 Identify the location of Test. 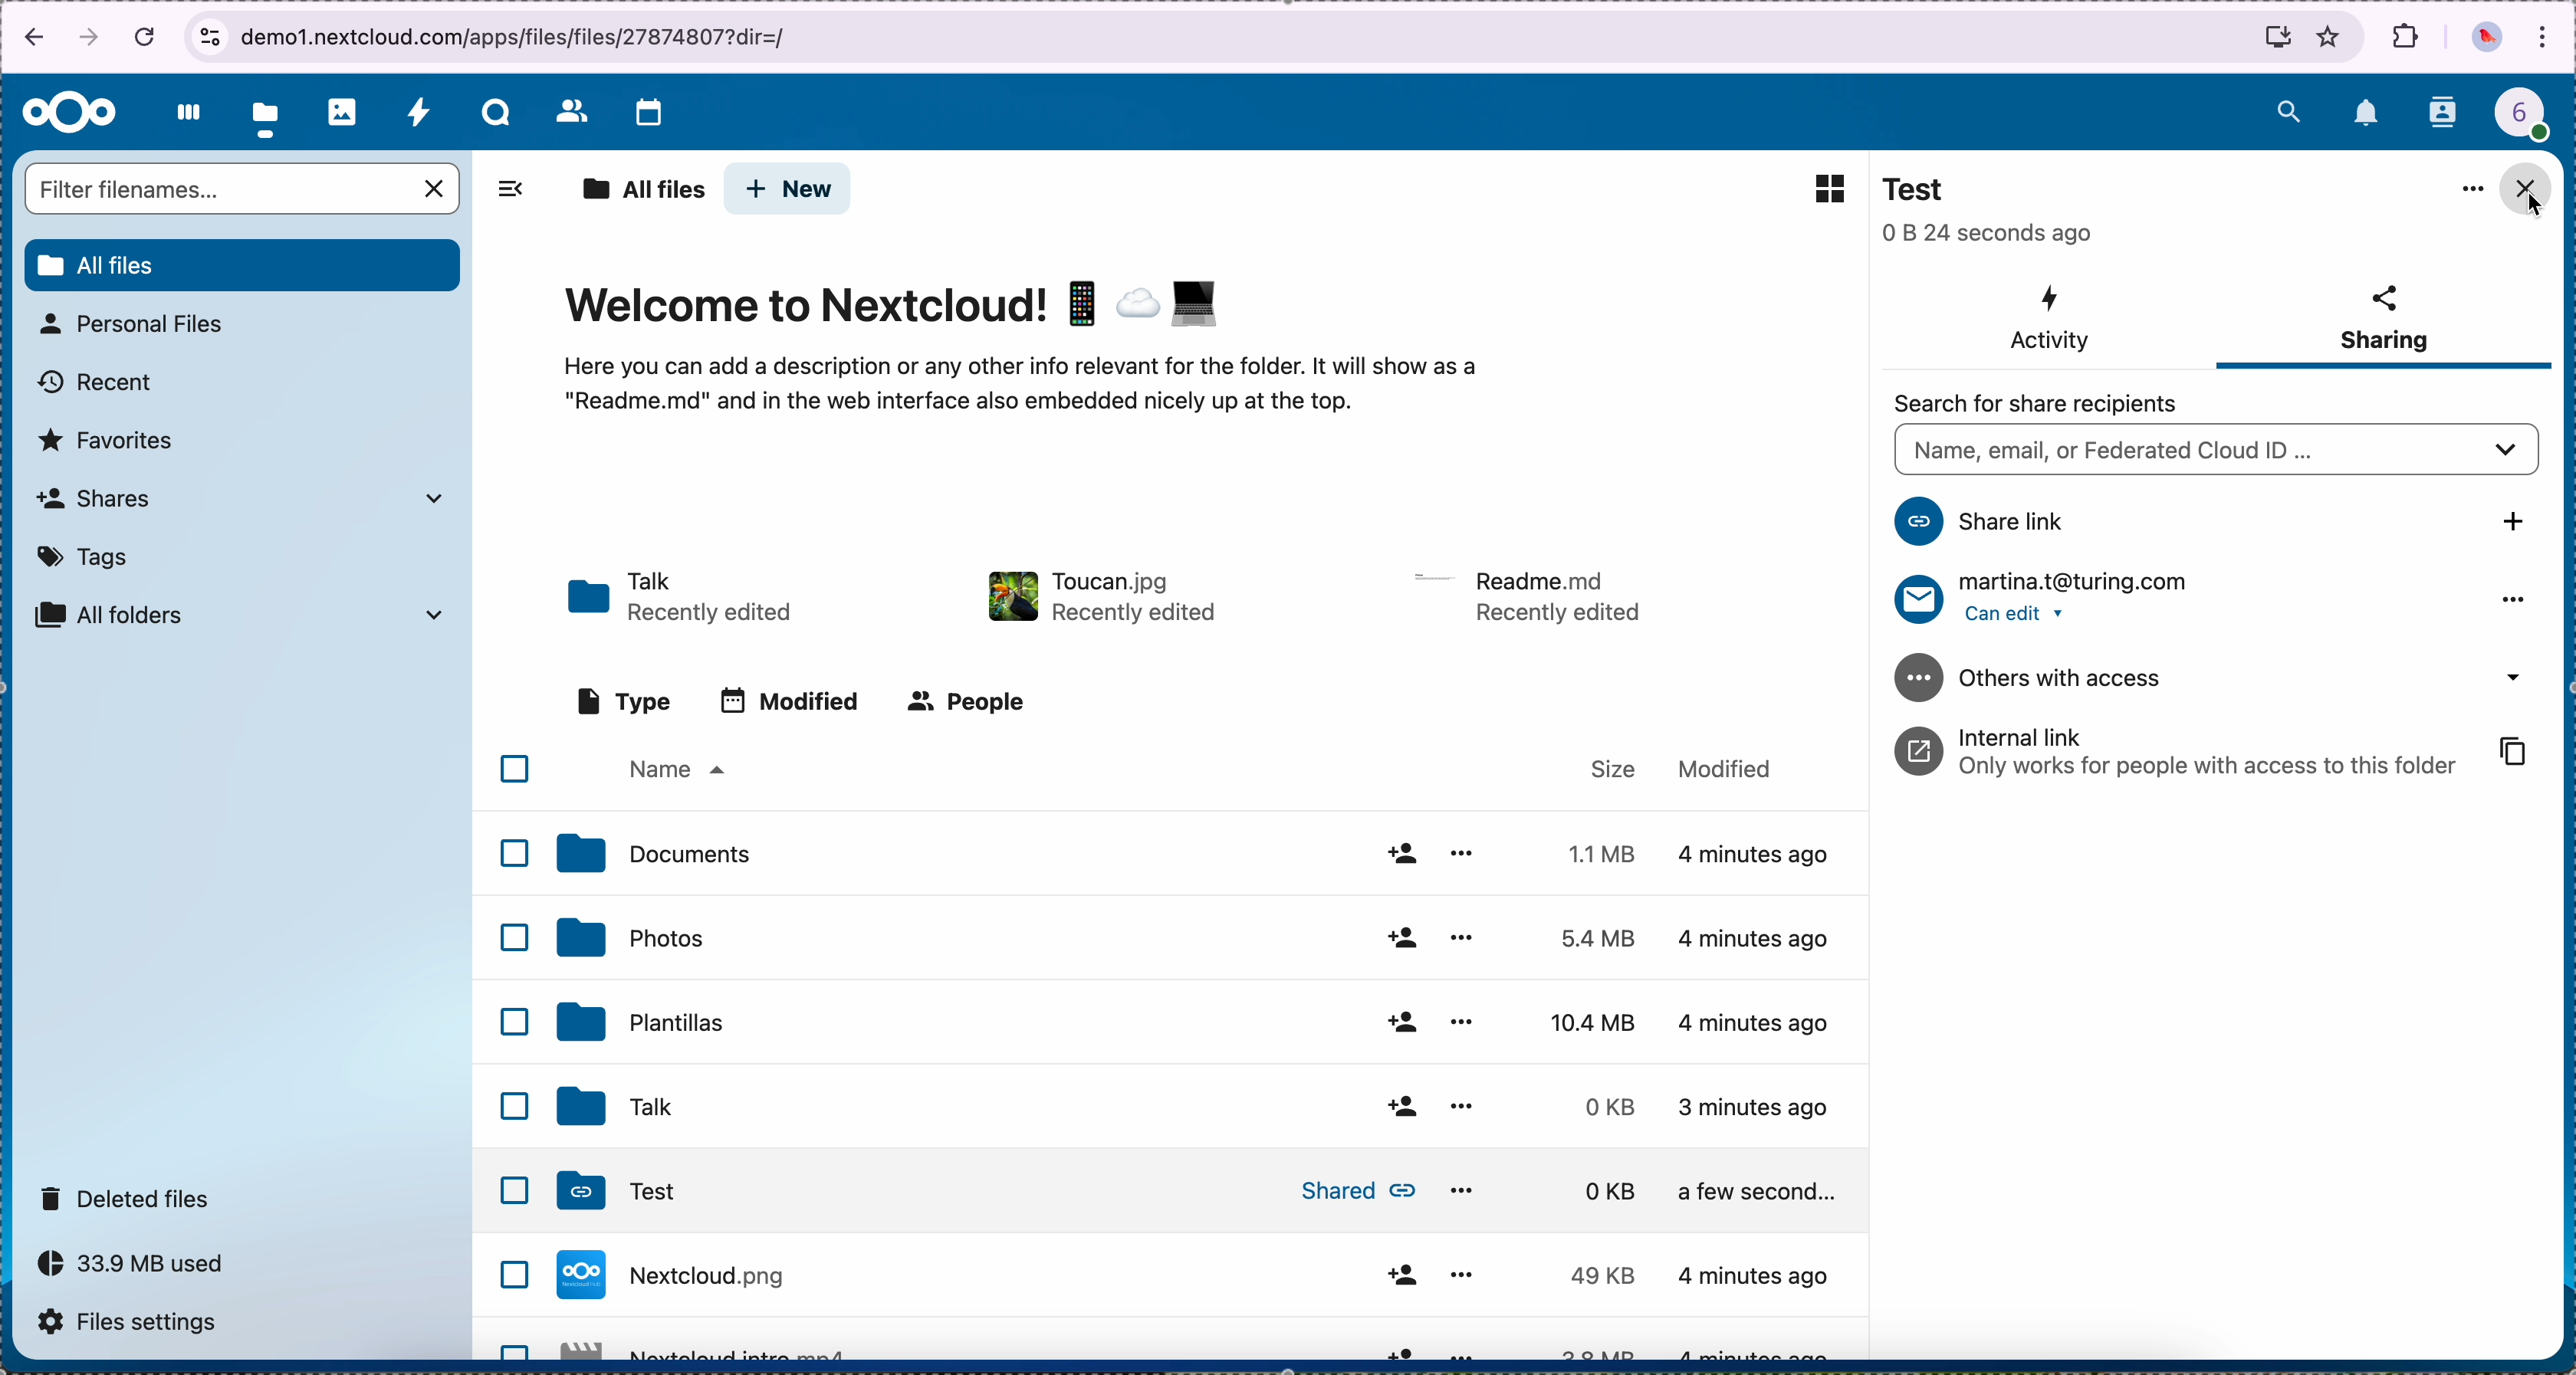
(1924, 190).